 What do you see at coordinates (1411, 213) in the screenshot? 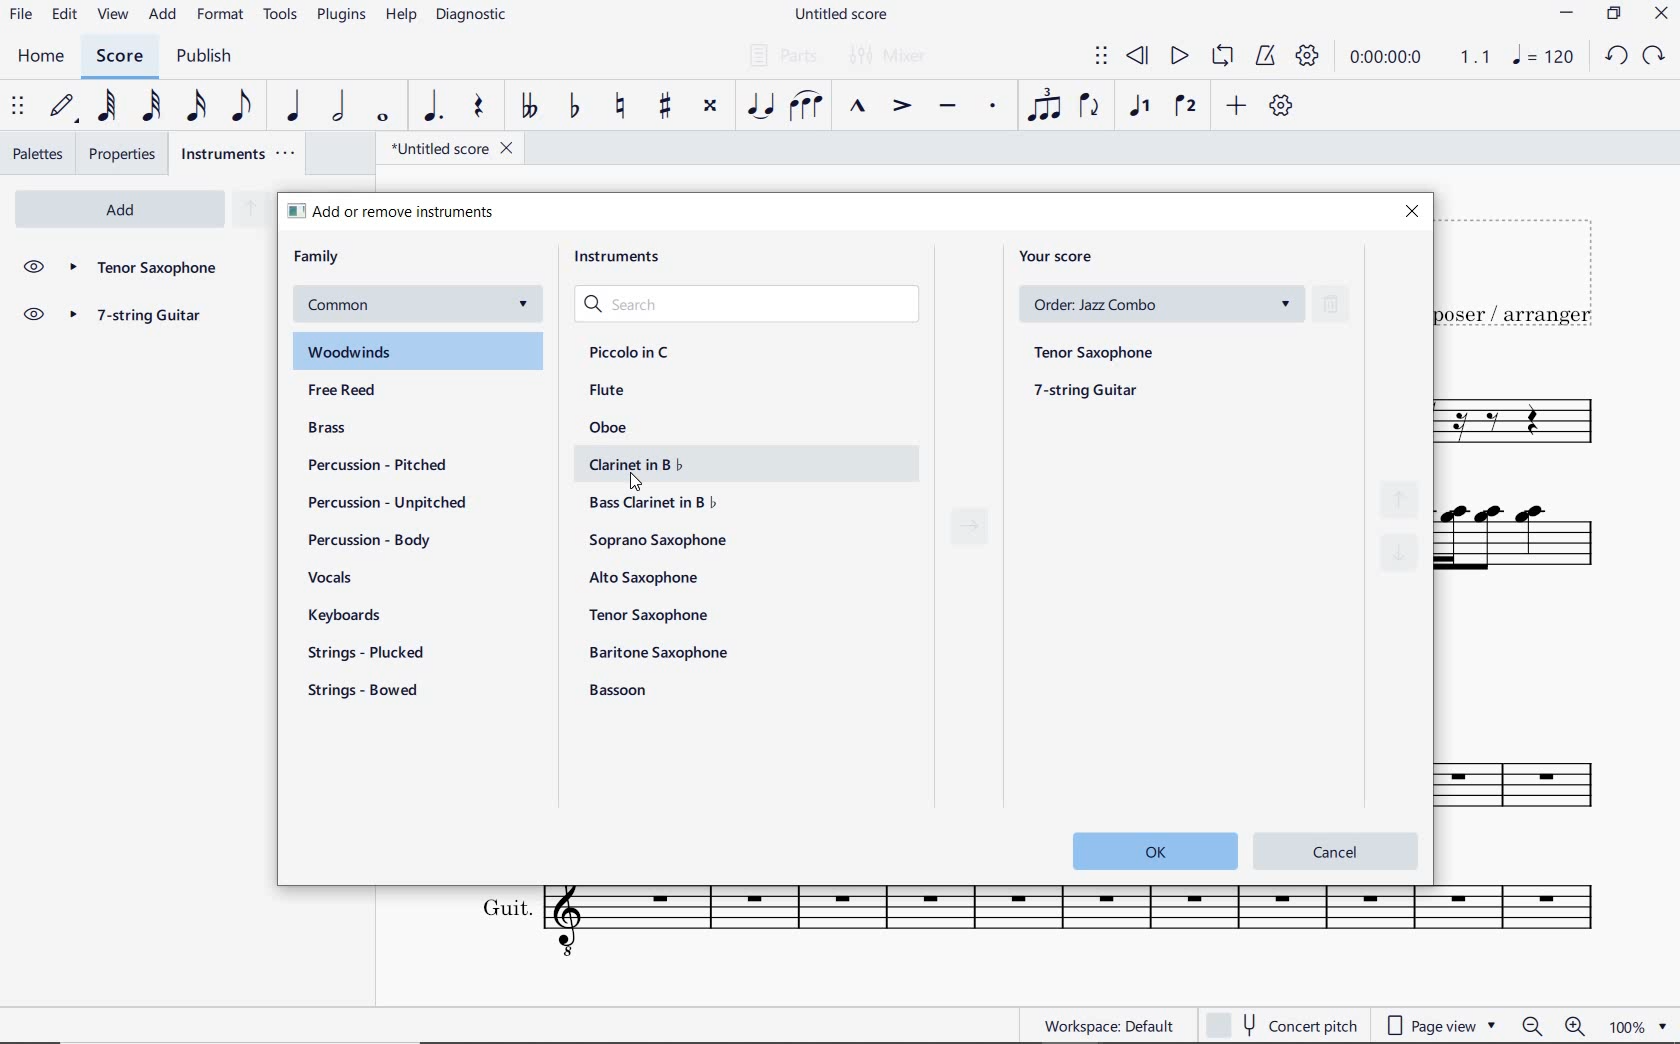
I see `close` at bounding box center [1411, 213].